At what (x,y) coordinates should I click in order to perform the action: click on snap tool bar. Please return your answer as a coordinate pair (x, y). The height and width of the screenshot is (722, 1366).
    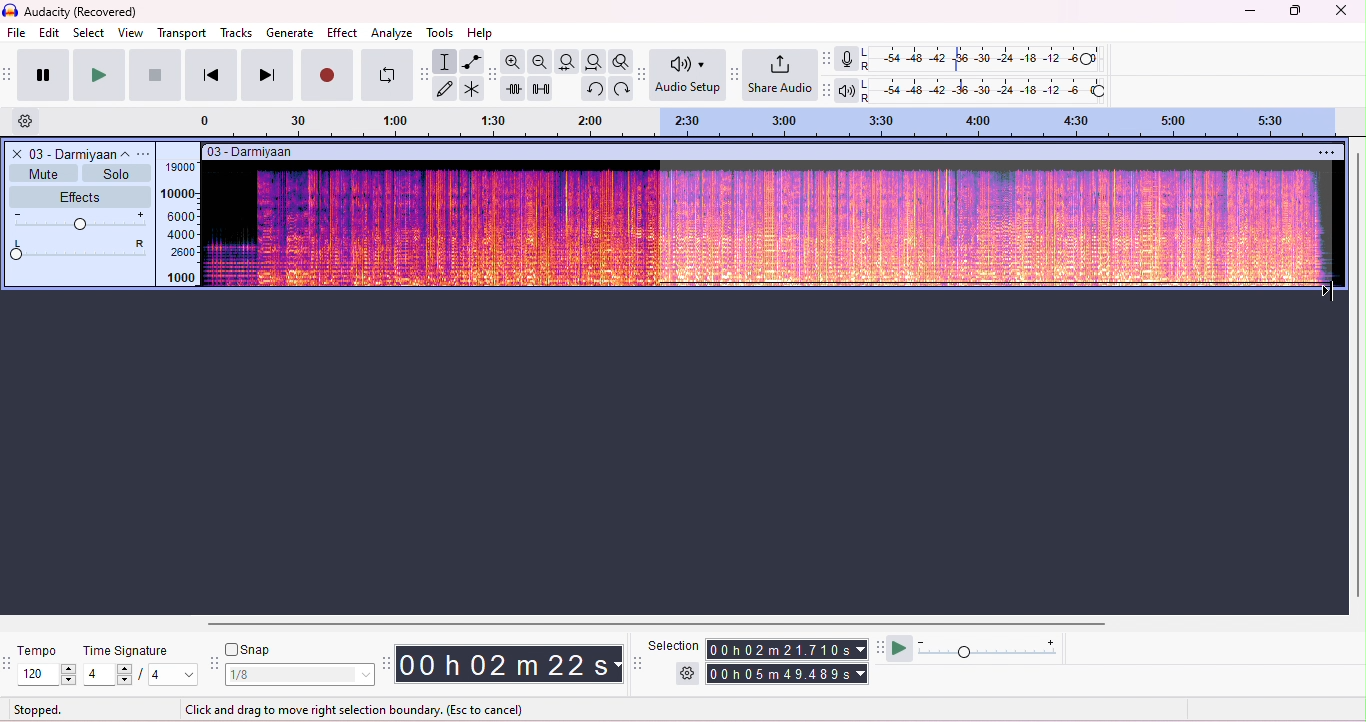
    Looking at the image, I should click on (217, 664).